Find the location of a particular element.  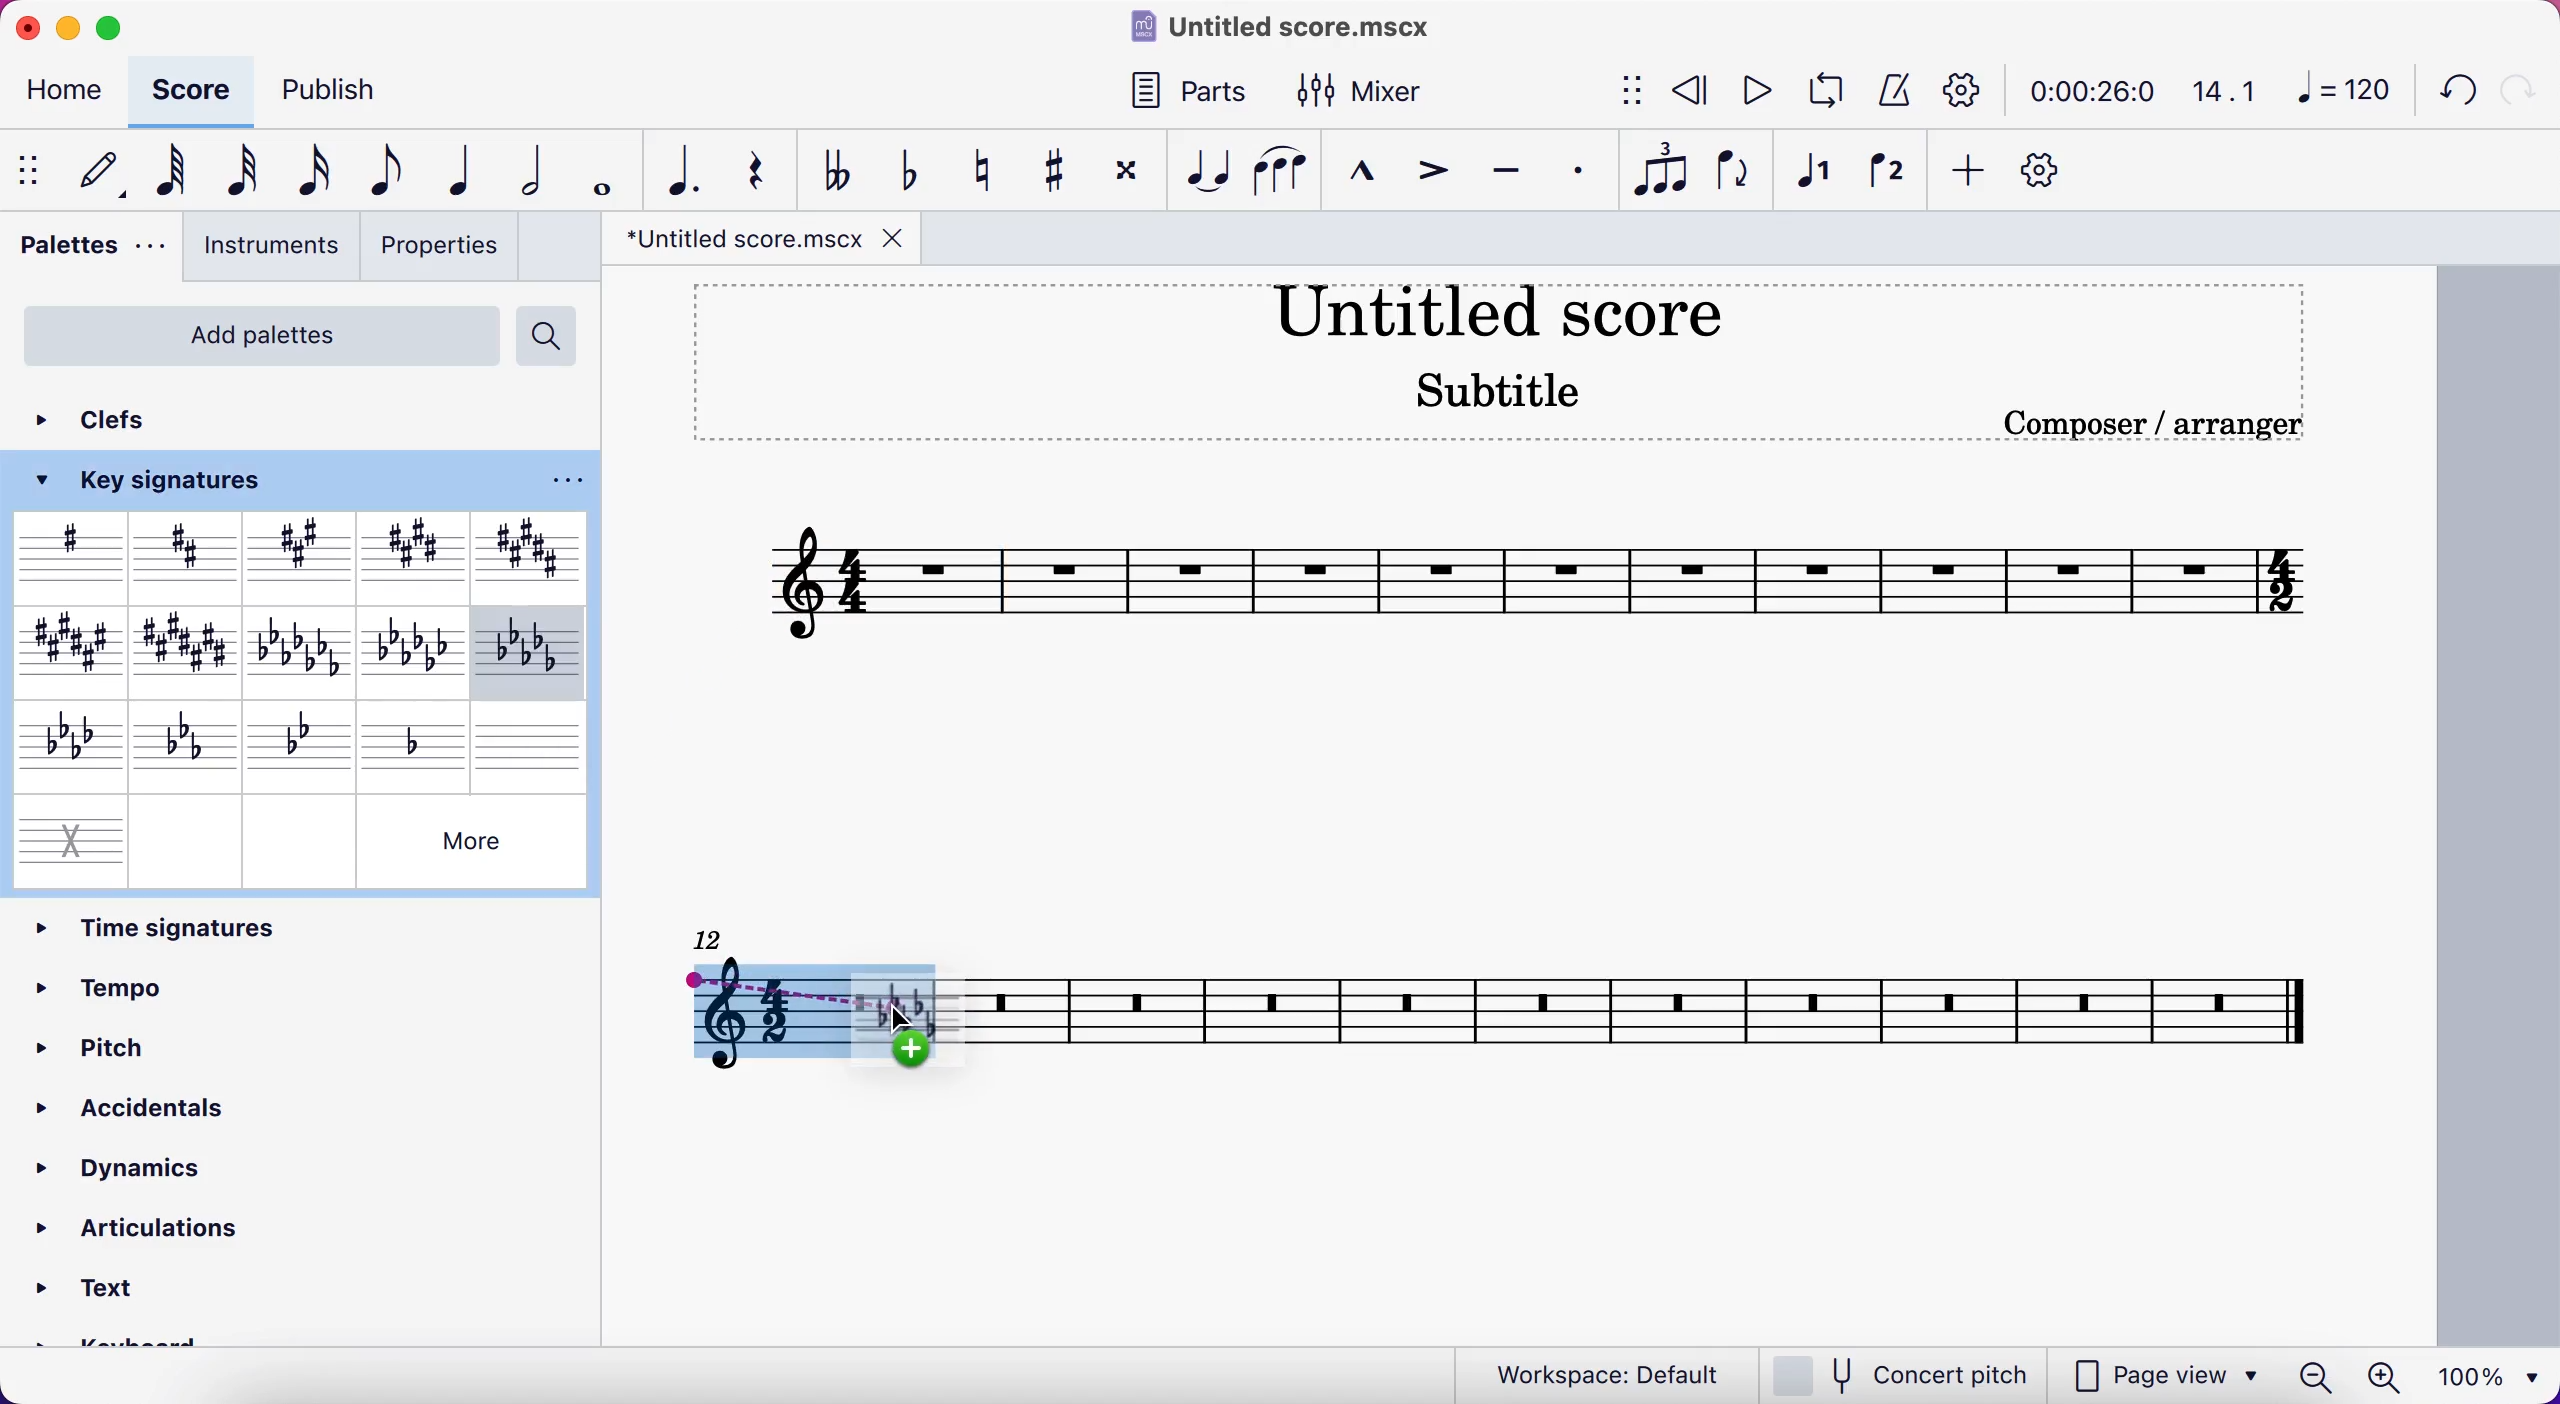

title score is located at coordinates (1507, 316).